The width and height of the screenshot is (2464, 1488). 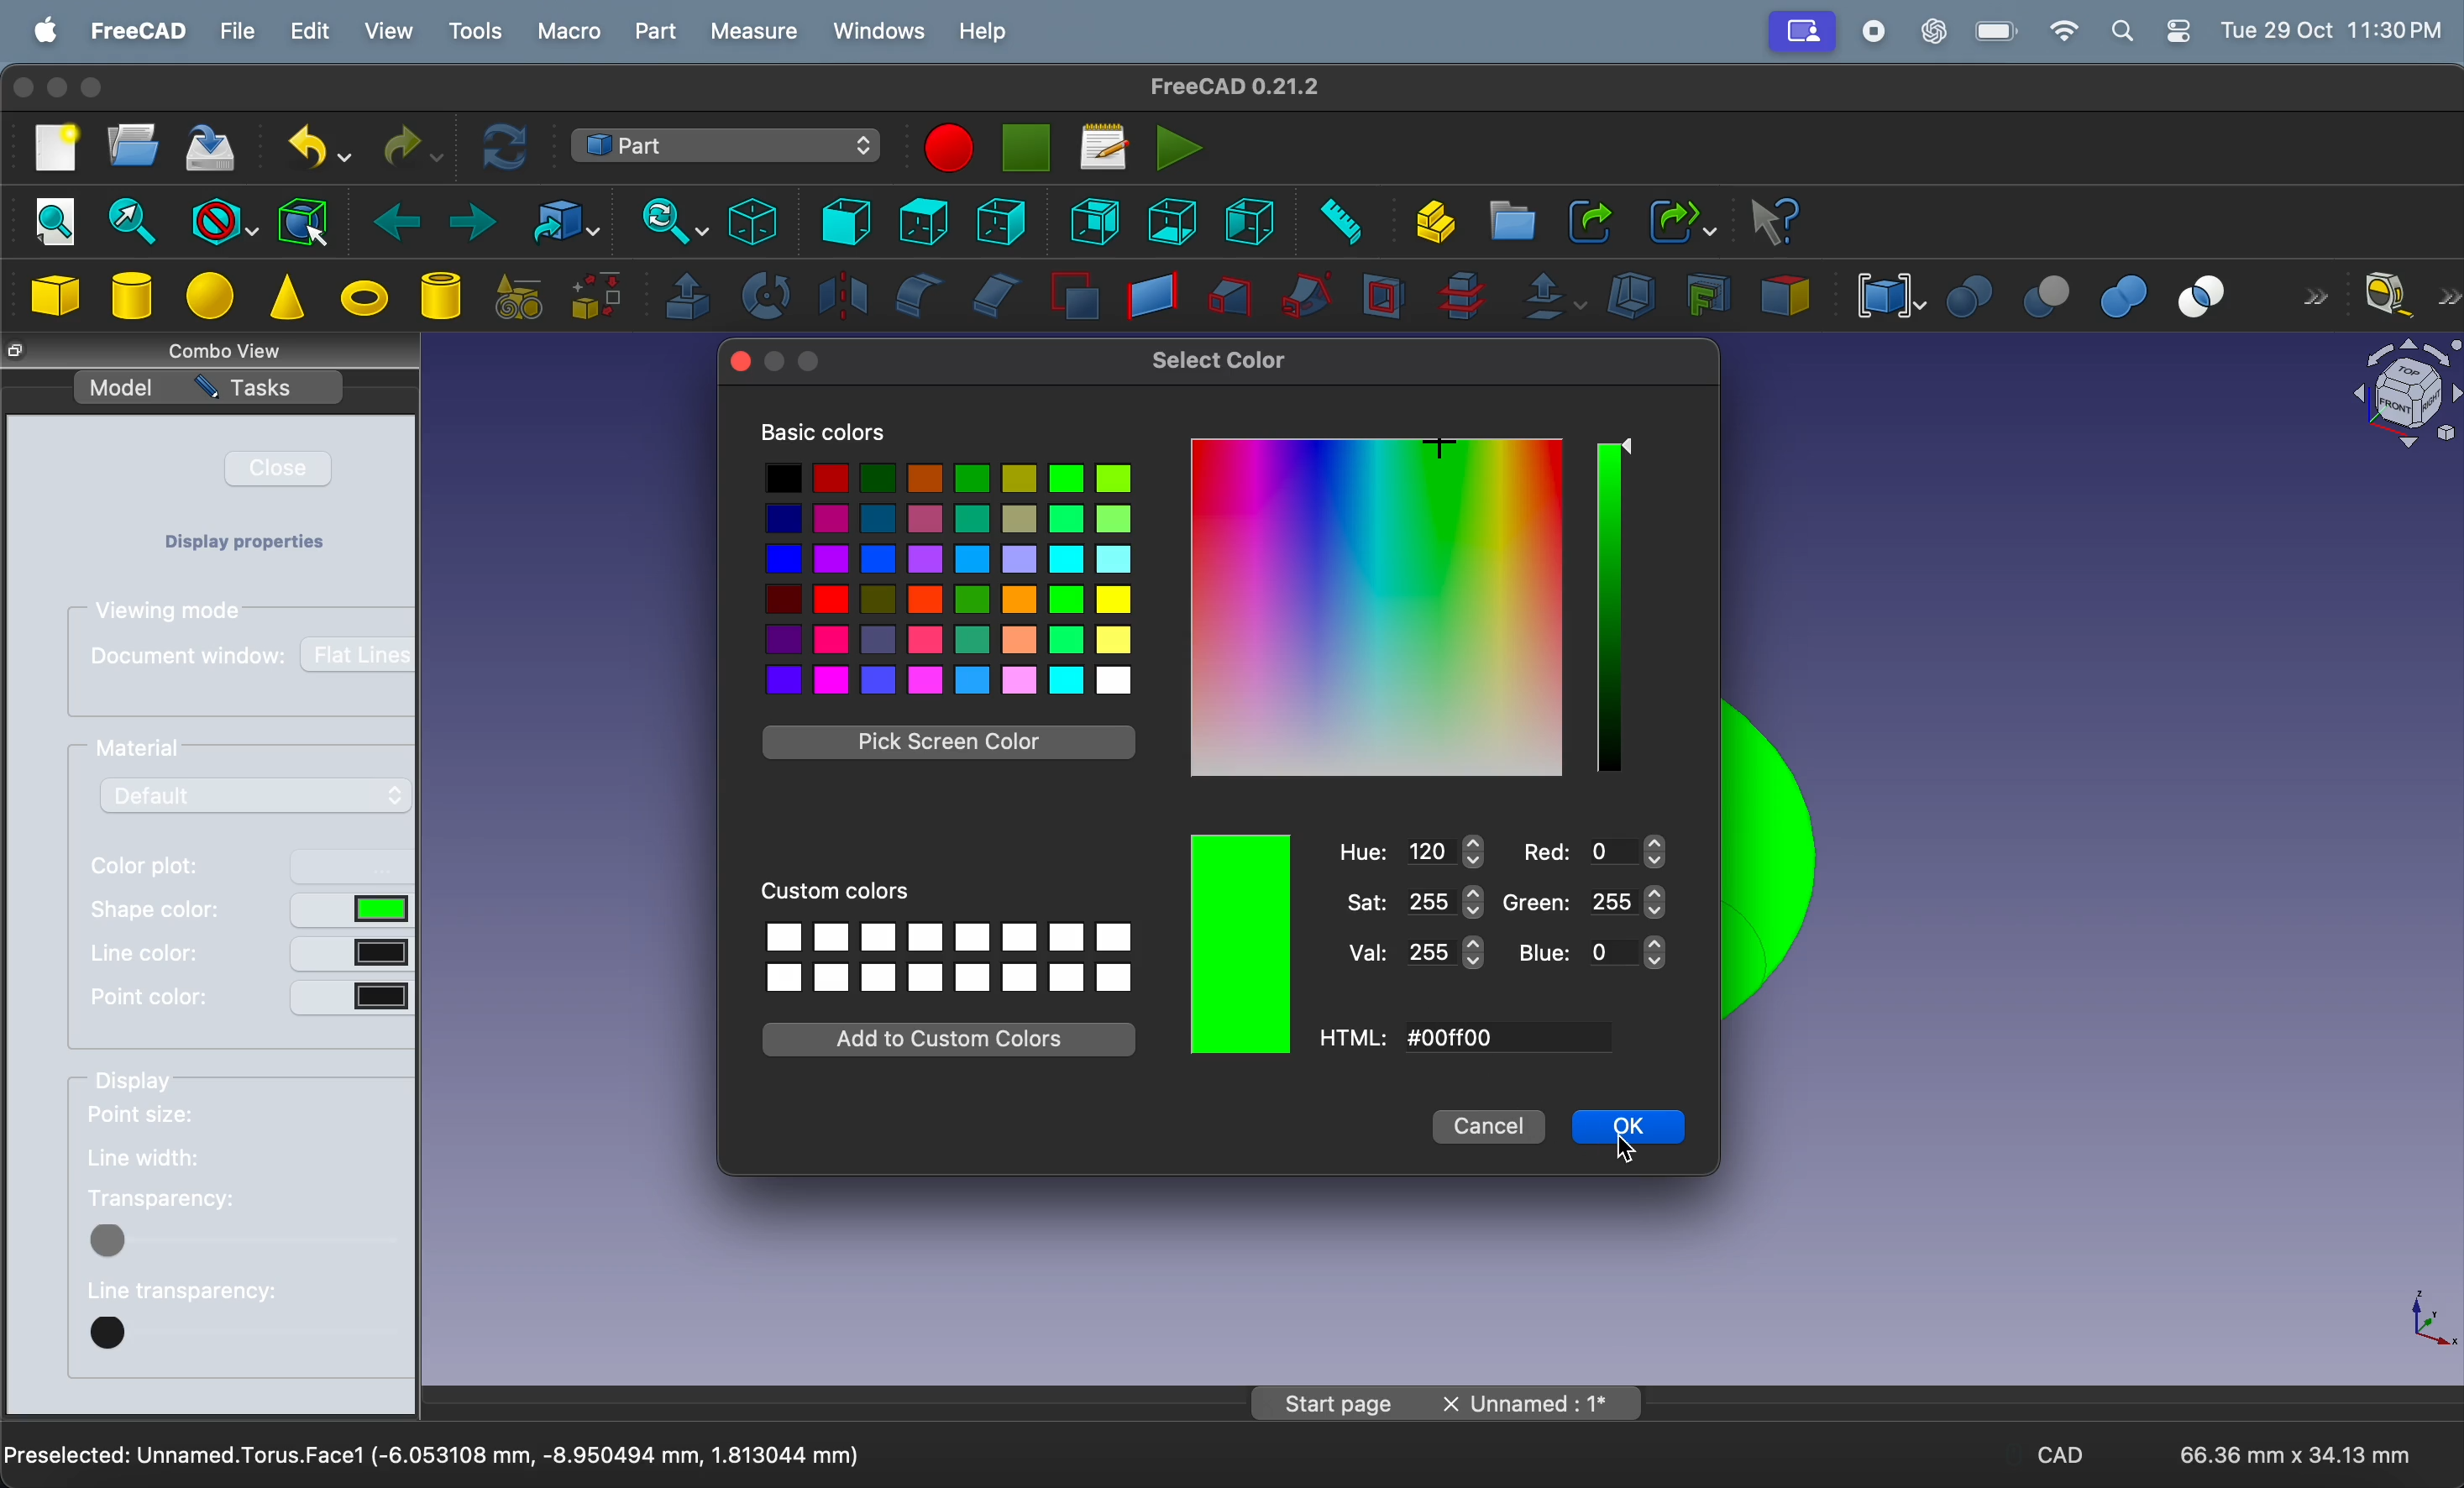 What do you see at coordinates (686, 297) in the screenshot?
I see `extrude` at bounding box center [686, 297].